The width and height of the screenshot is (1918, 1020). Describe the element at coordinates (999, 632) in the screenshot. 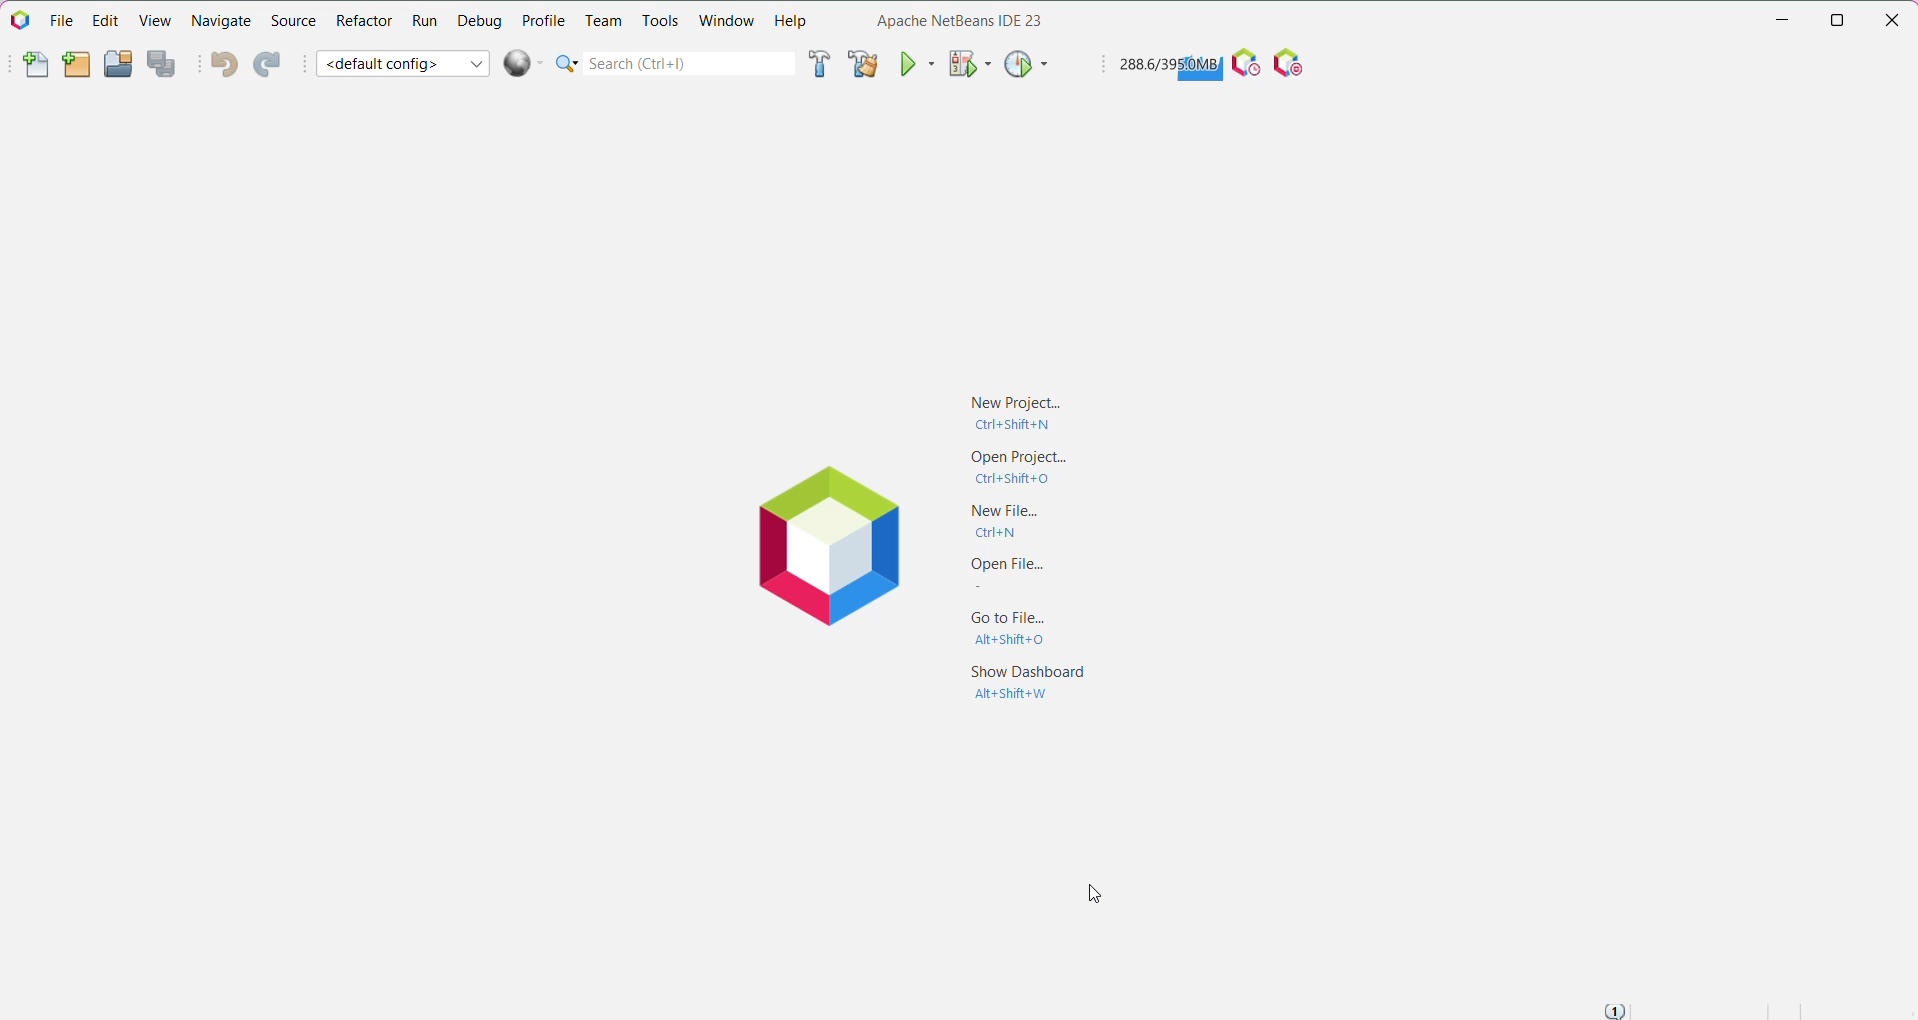

I see `Go to File` at that location.